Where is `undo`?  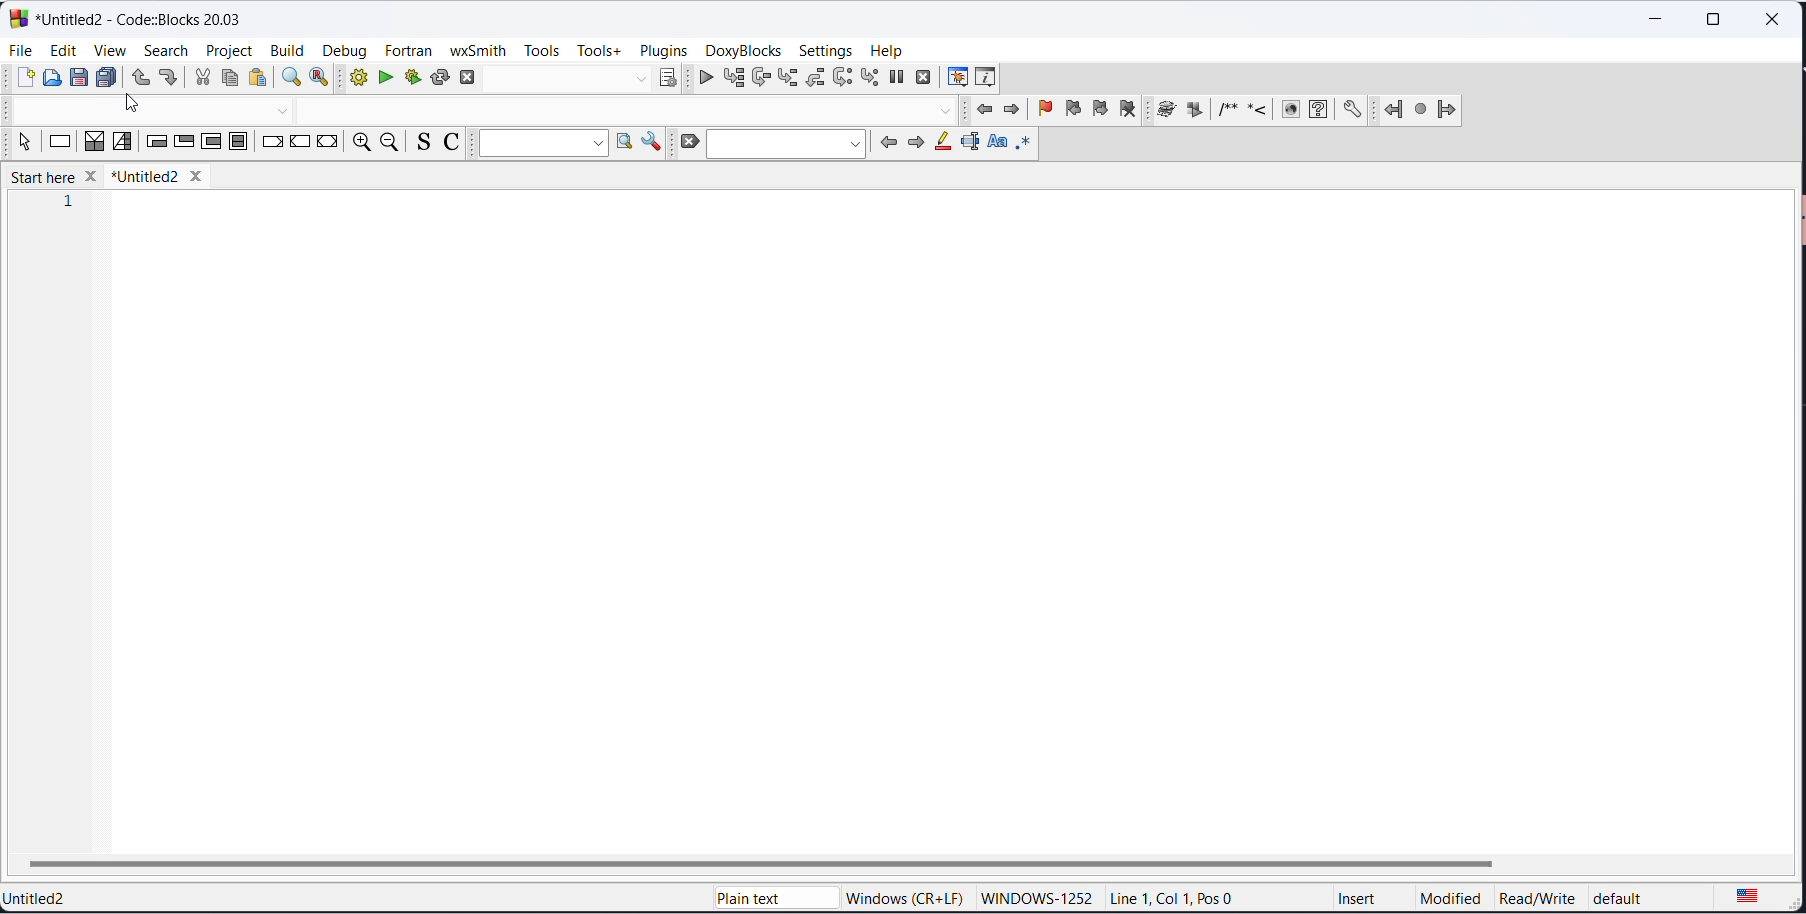 undo is located at coordinates (136, 79).